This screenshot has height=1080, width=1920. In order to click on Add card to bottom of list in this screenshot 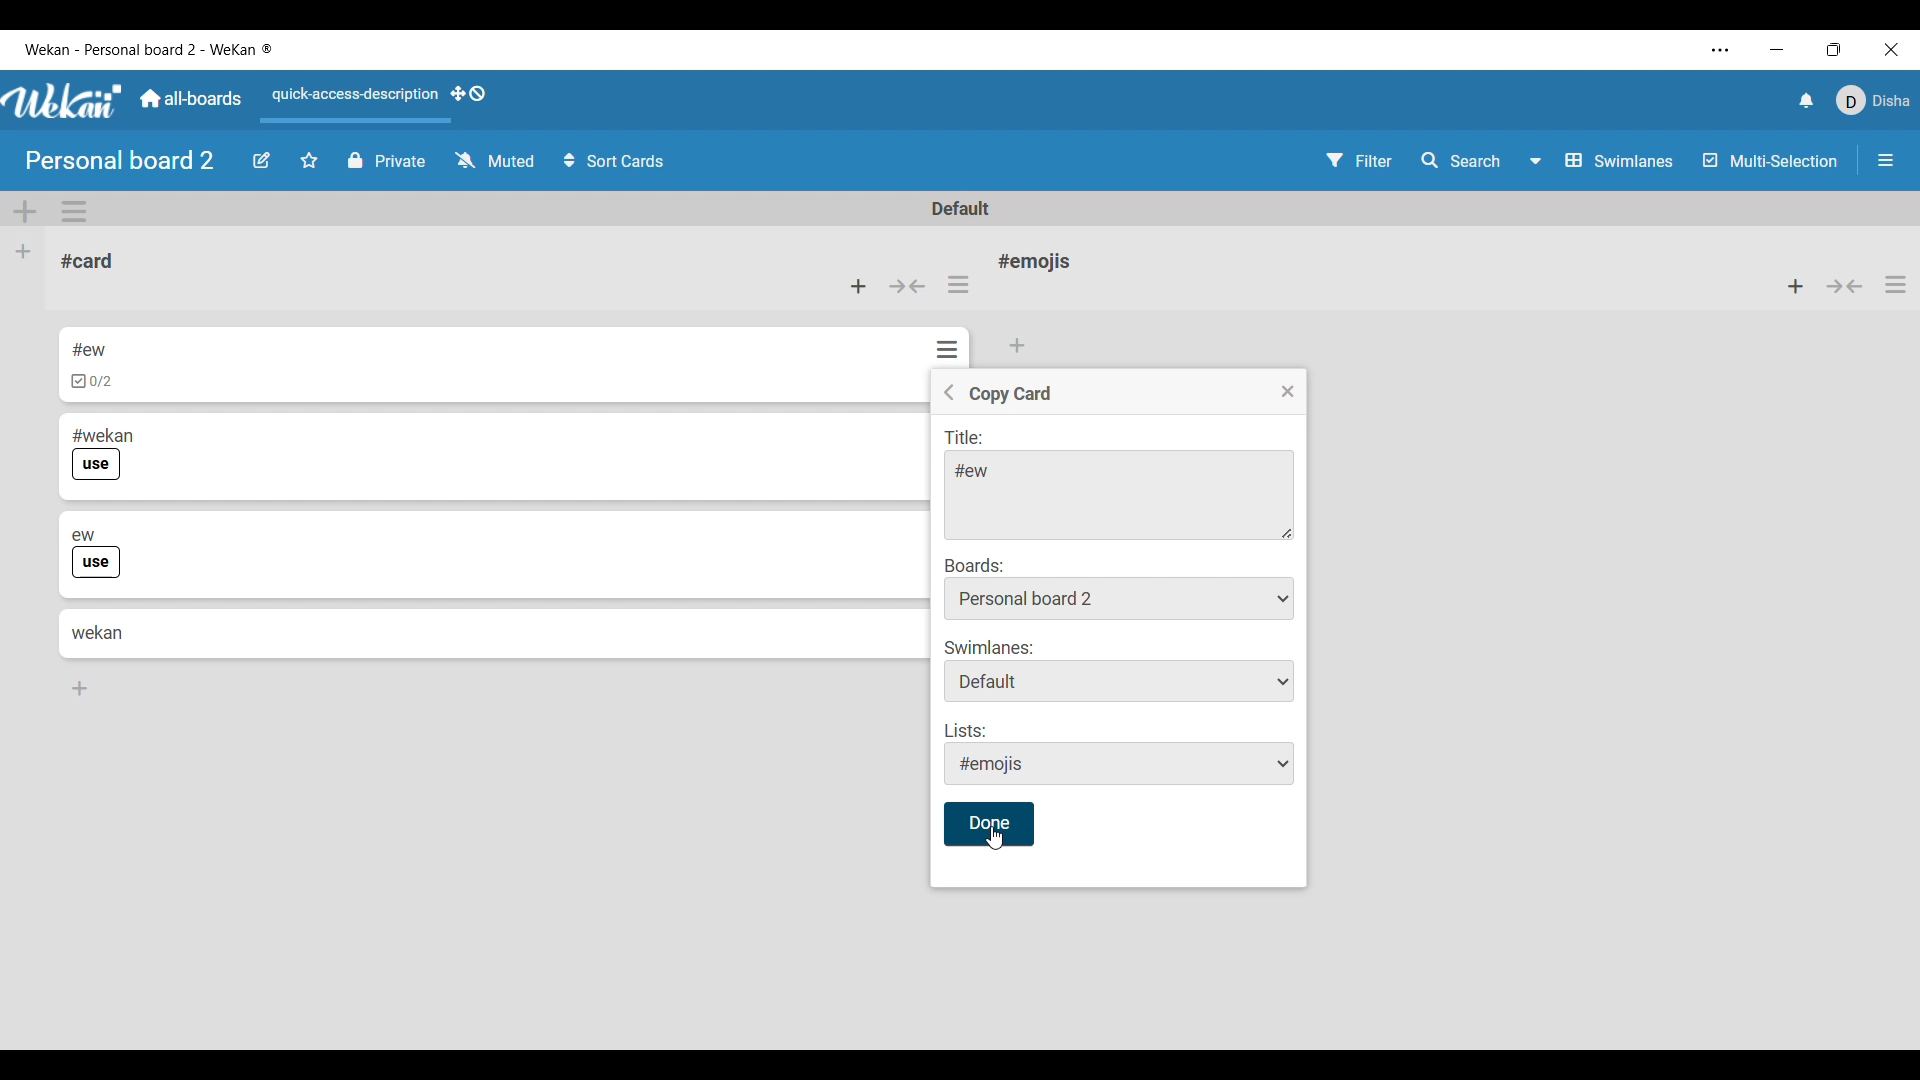, I will do `click(81, 689)`.